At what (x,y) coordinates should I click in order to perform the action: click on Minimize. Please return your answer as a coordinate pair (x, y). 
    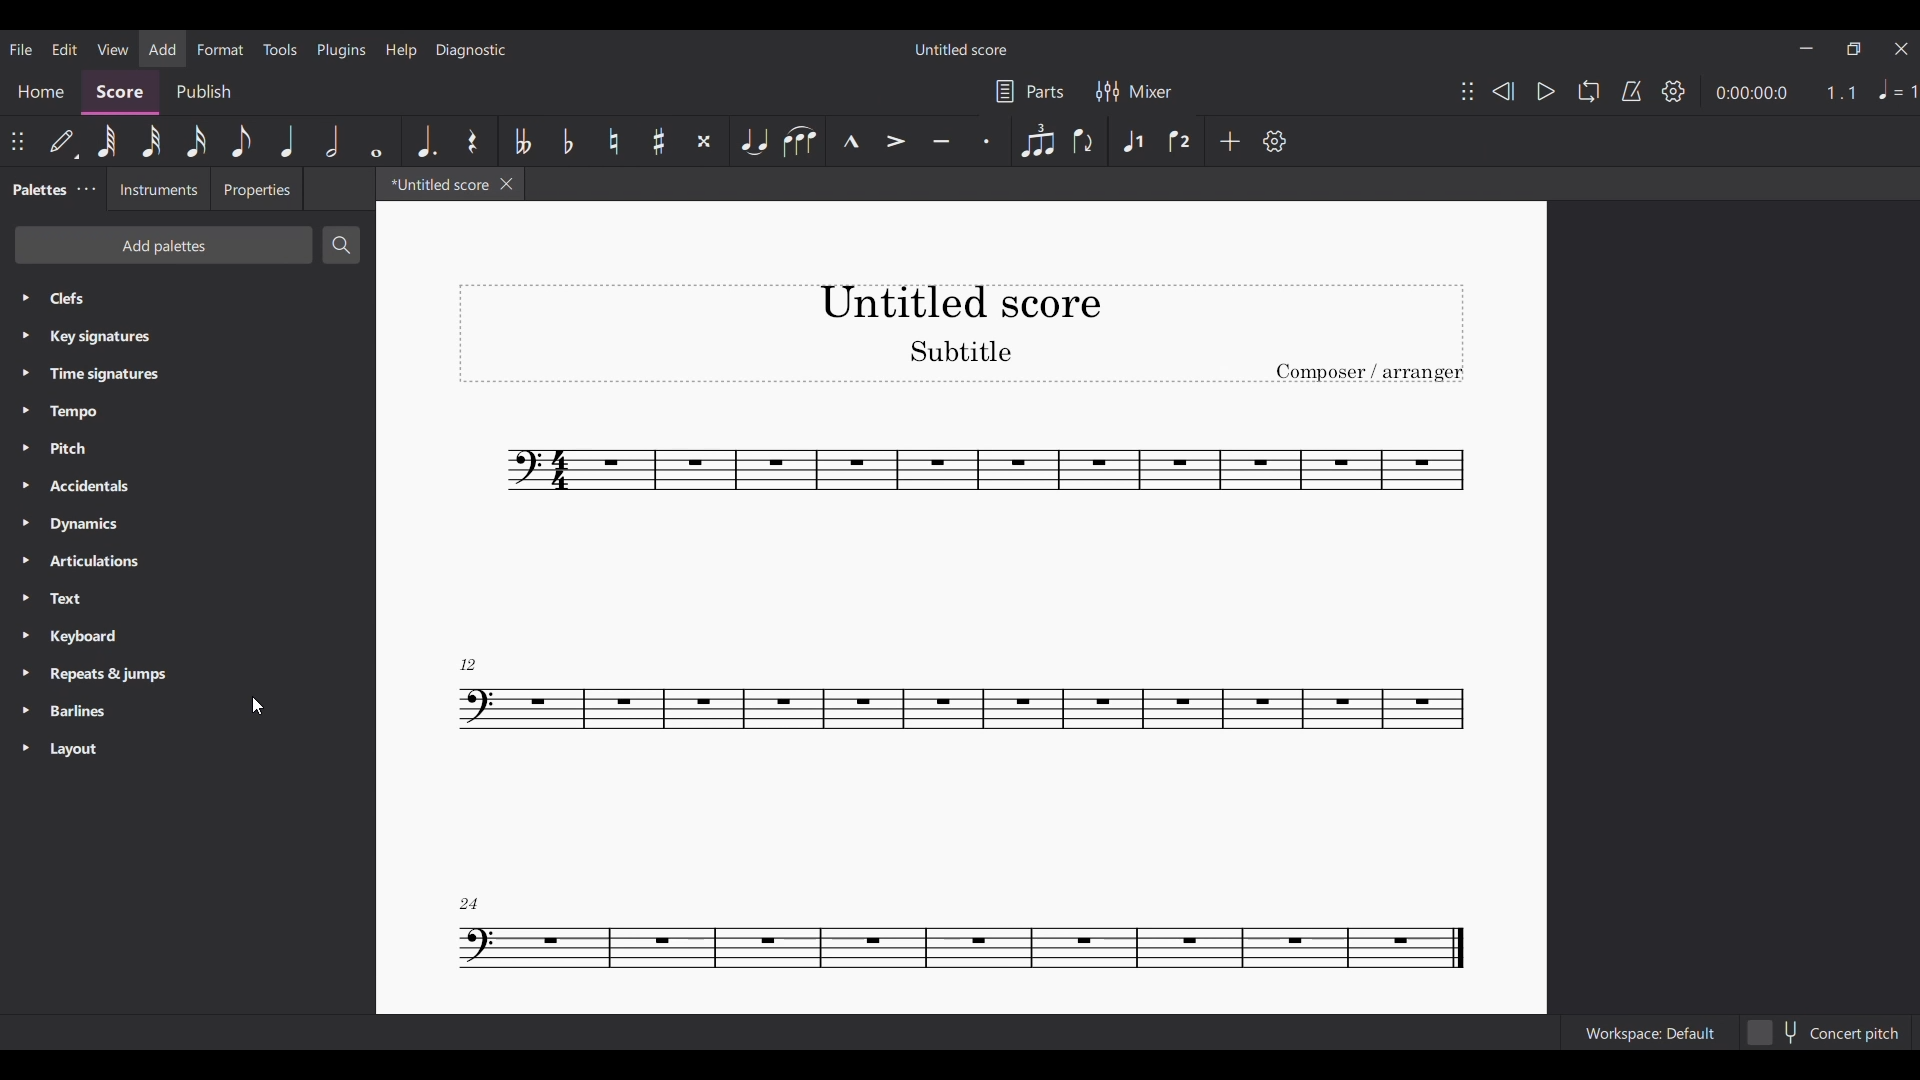
    Looking at the image, I should click on (1805, 48).